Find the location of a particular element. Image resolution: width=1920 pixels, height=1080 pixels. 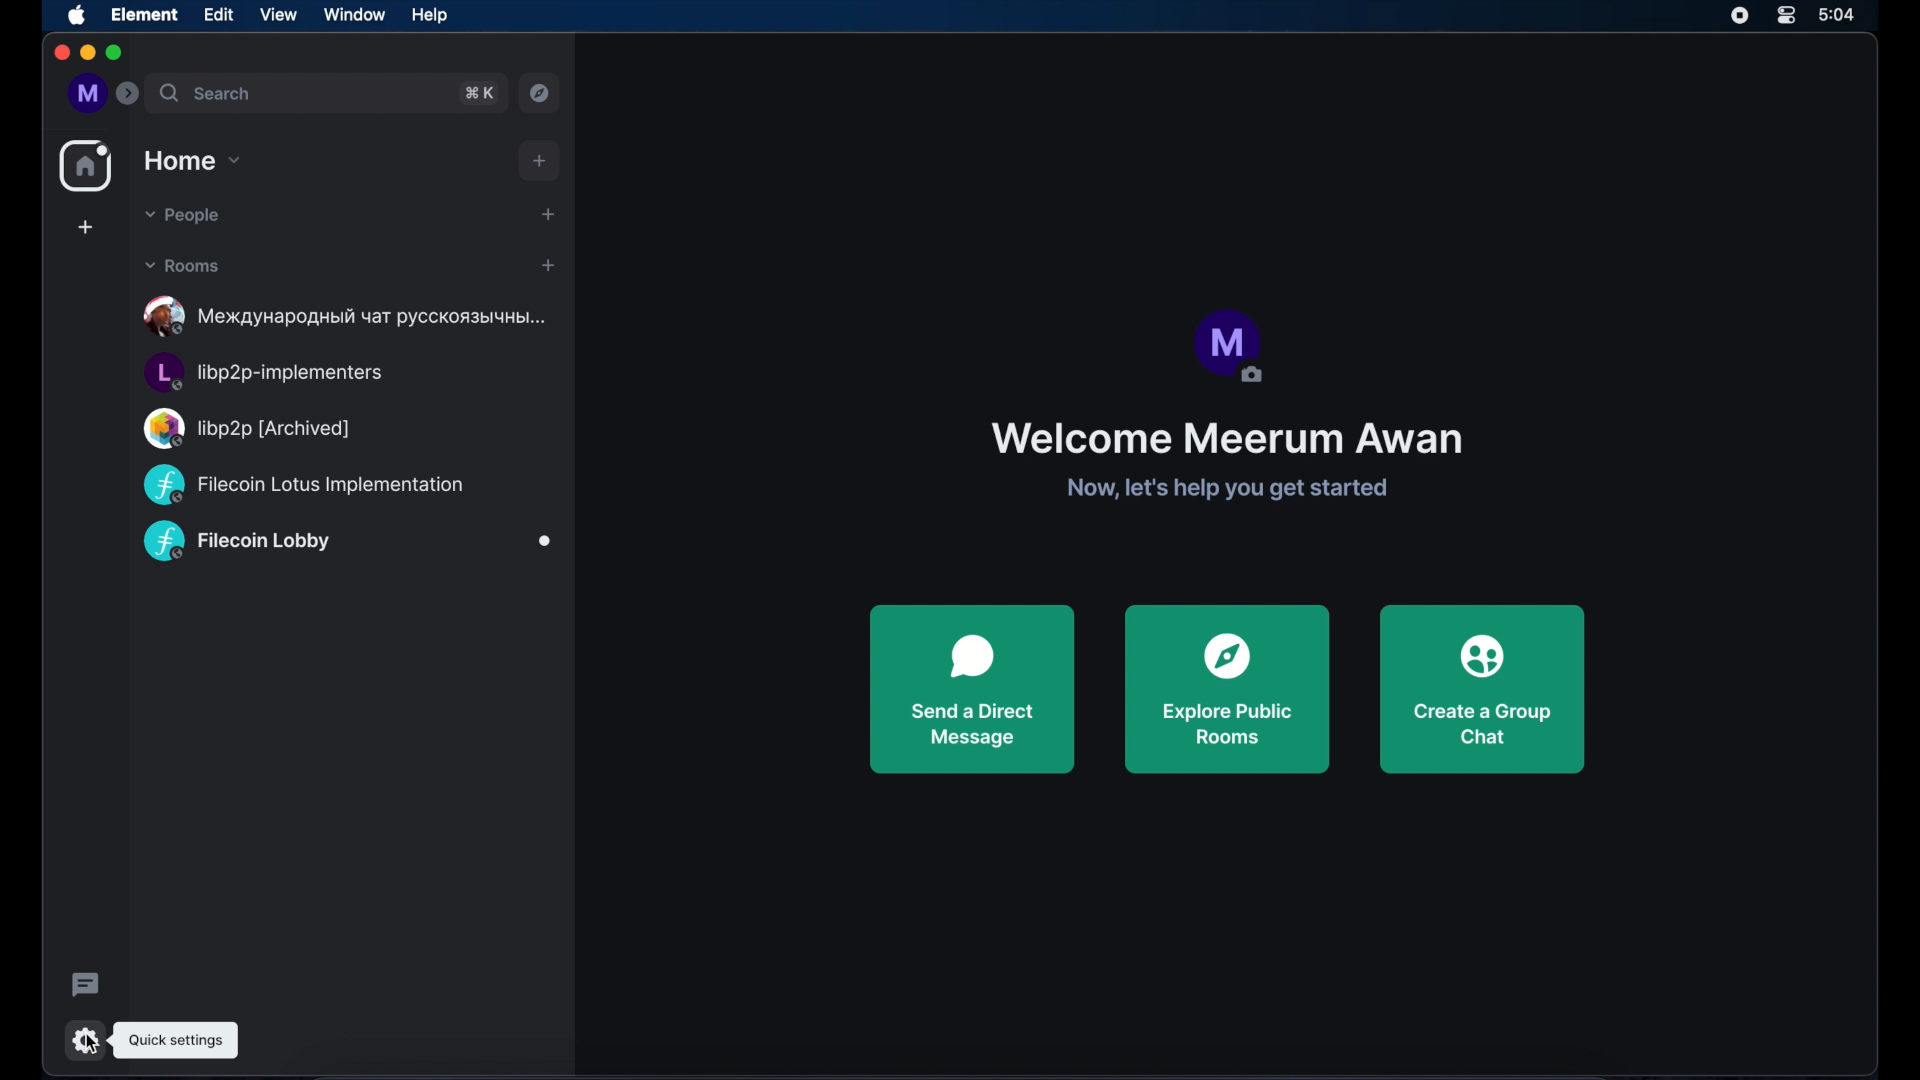

people dropdown is located at coordinates (181, 216).